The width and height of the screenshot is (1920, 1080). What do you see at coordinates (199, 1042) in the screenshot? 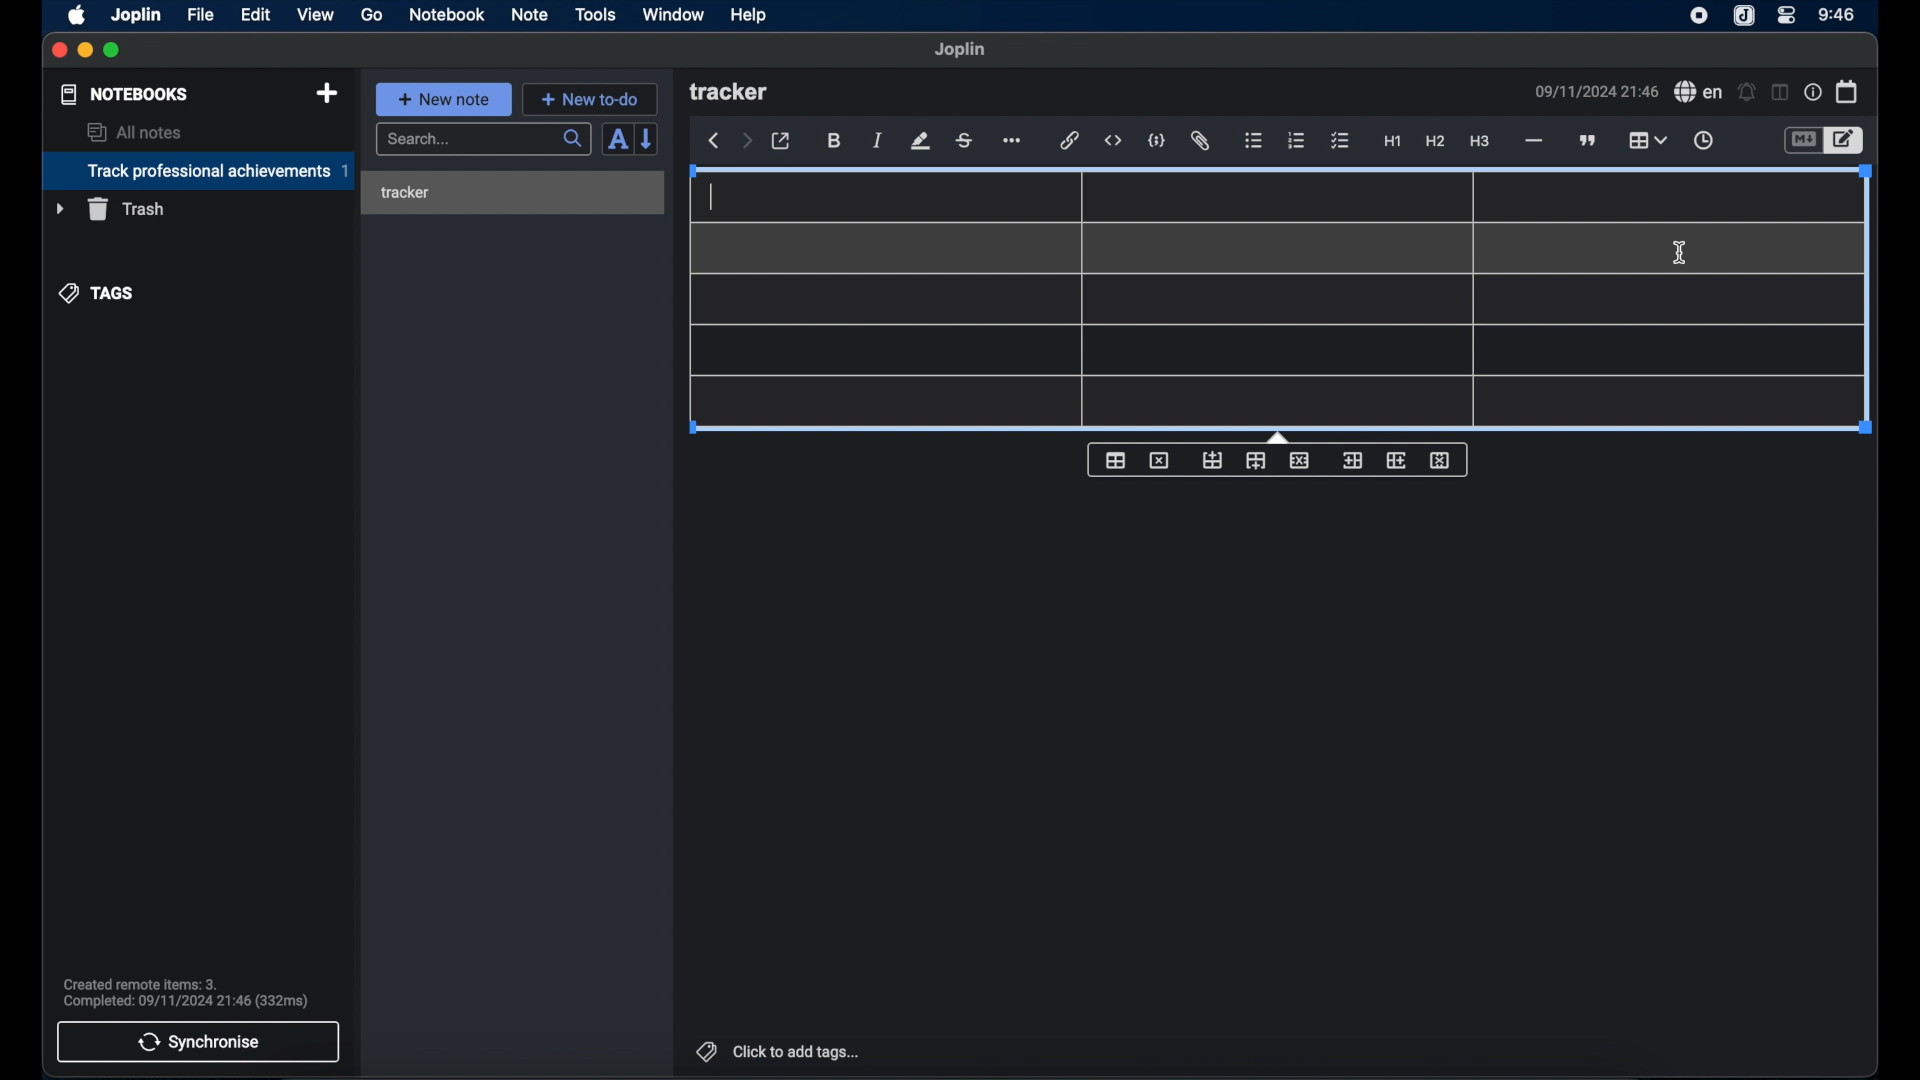
I see `synchronise` at bounding box center [199, 1042].